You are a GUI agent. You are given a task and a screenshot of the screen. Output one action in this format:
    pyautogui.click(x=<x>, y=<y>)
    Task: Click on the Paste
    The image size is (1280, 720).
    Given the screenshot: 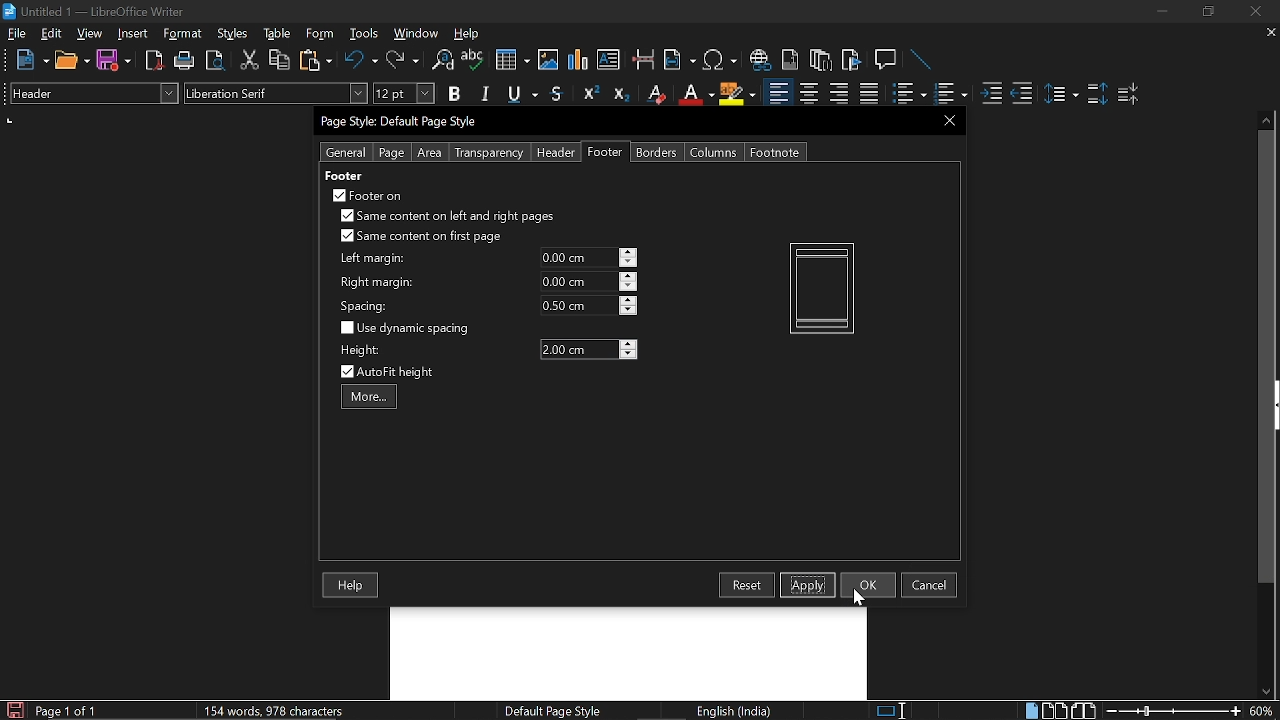 What is the action you would take?
    pyautogui.click(x=314, y=59)
    